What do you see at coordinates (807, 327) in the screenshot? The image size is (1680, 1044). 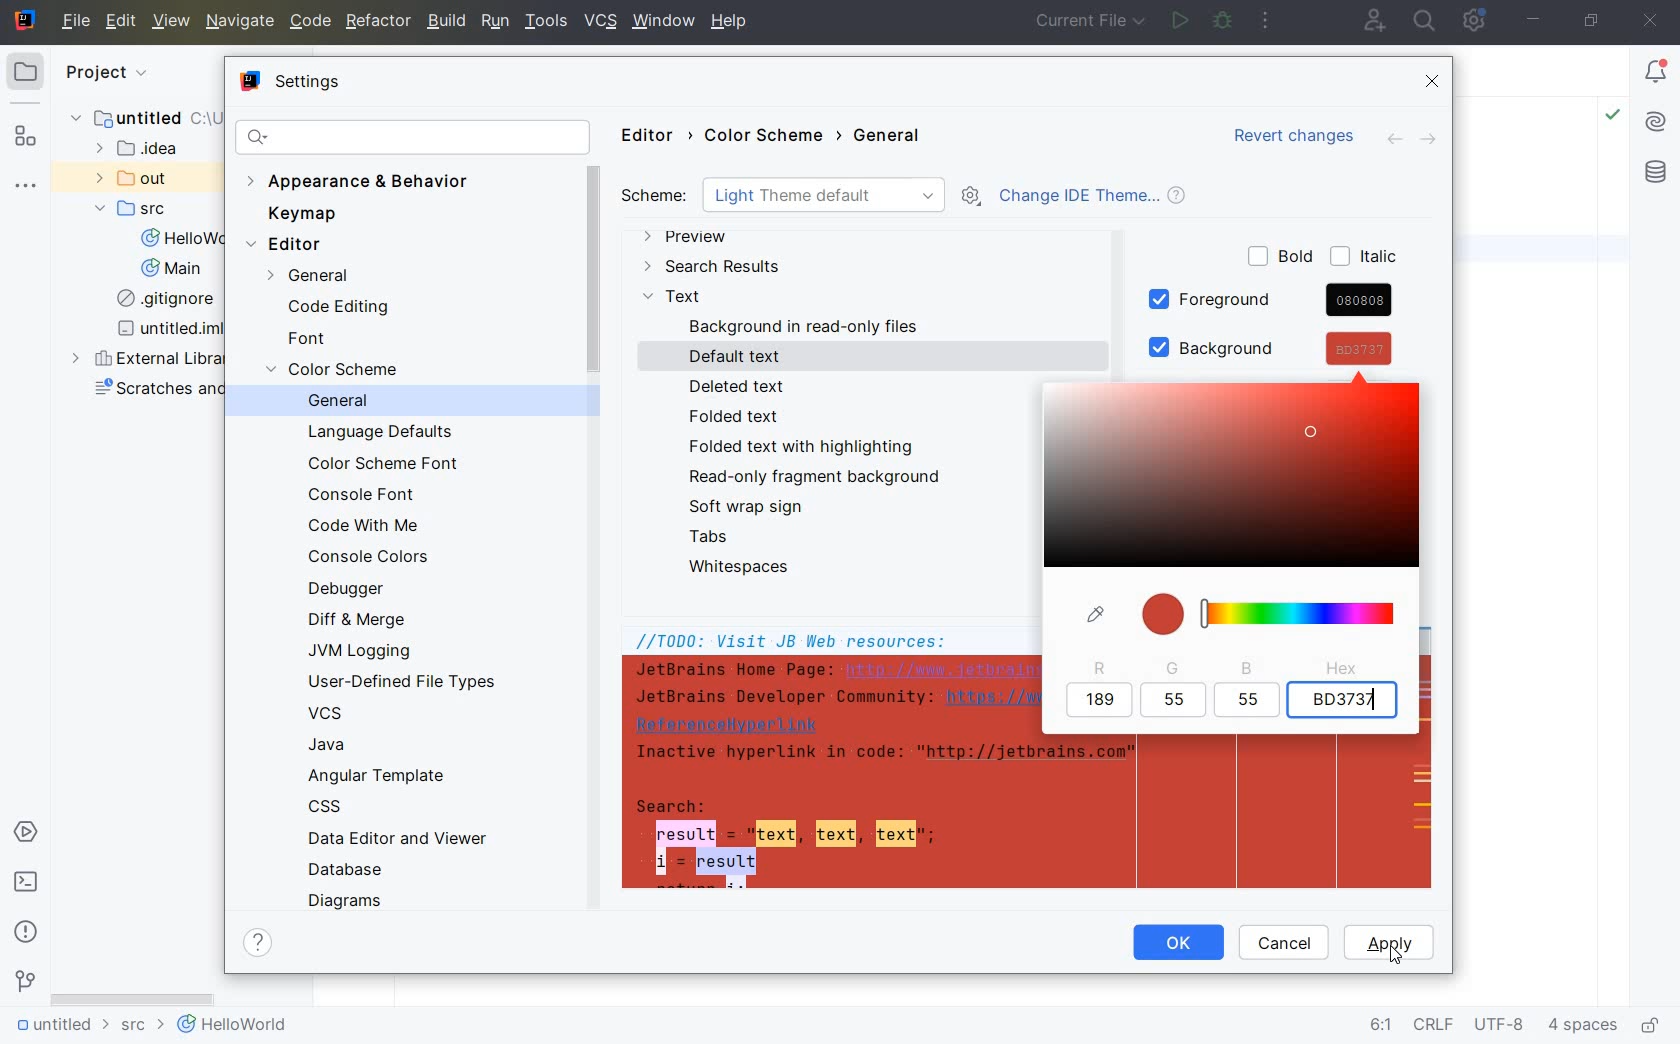 I see `BACKGROUND` at bounding box center [807, 327].